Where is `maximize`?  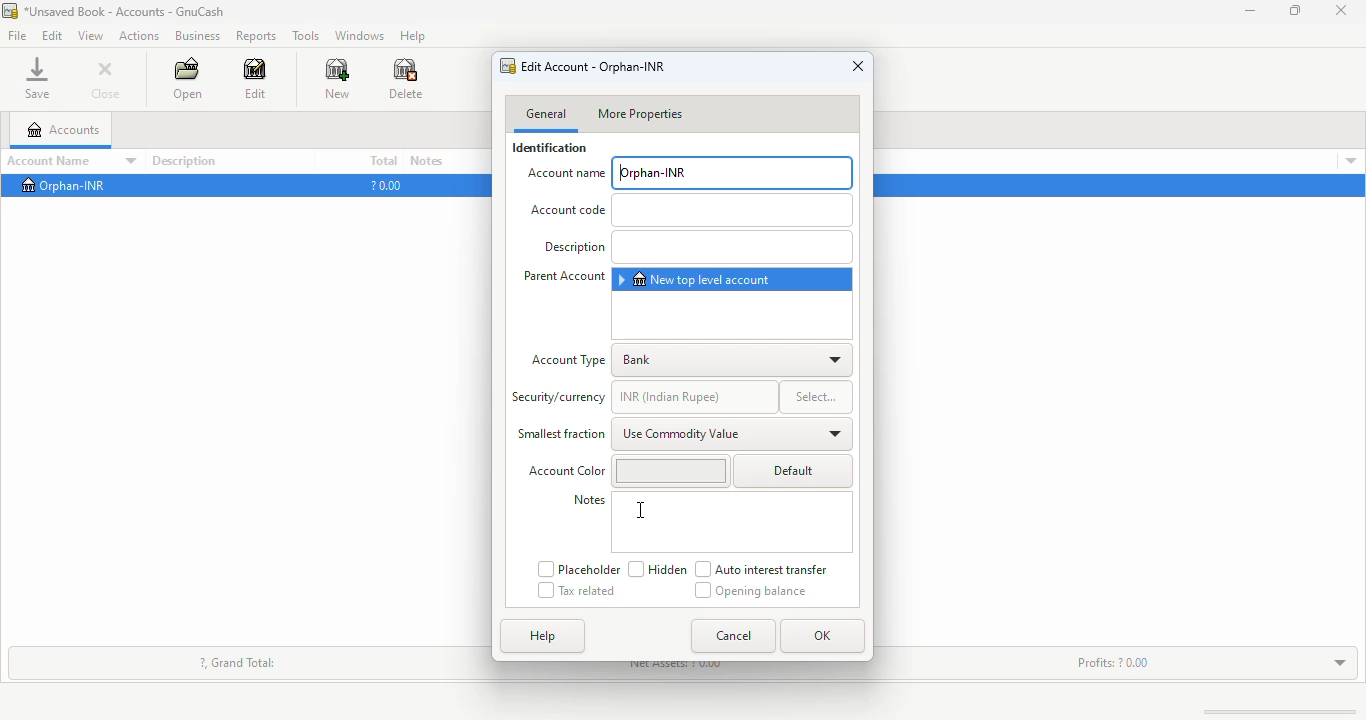 maximize is located at coordinates (1296, 11).